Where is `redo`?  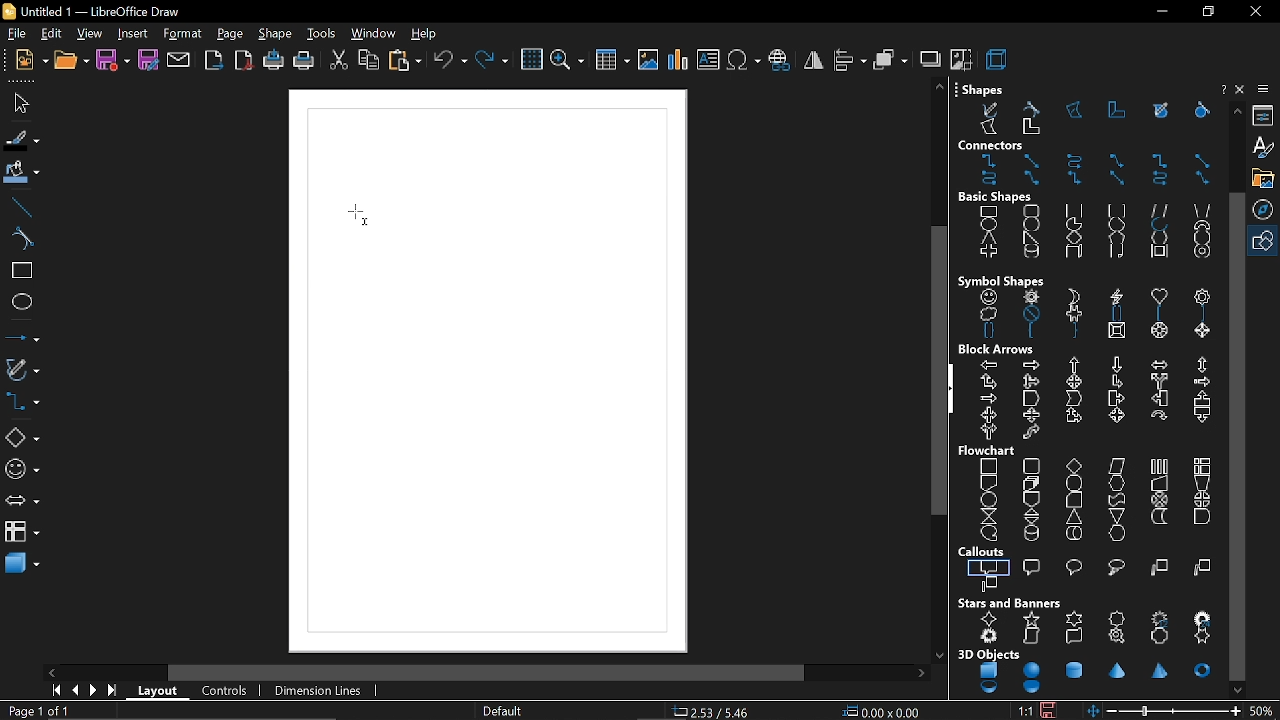 redo is located at coordinates (493, 61).